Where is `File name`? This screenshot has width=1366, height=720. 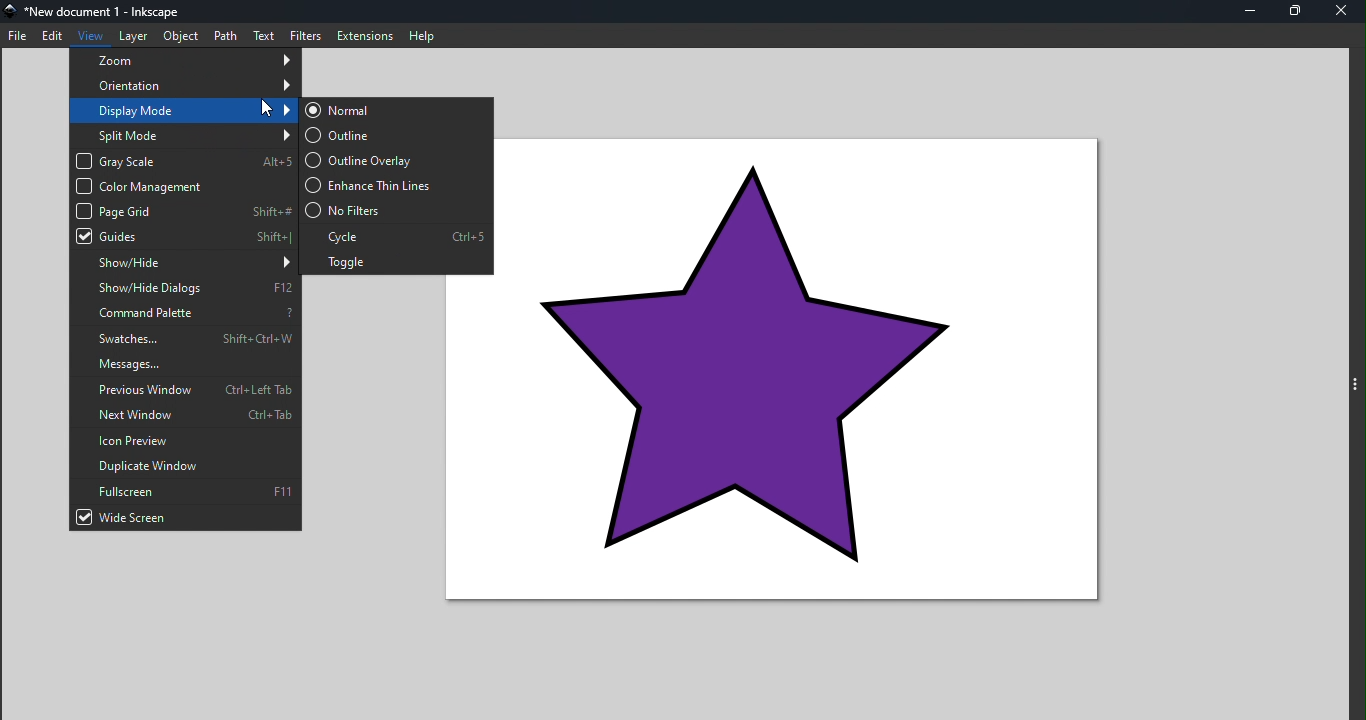 File name is located at coordinates (97, 14).